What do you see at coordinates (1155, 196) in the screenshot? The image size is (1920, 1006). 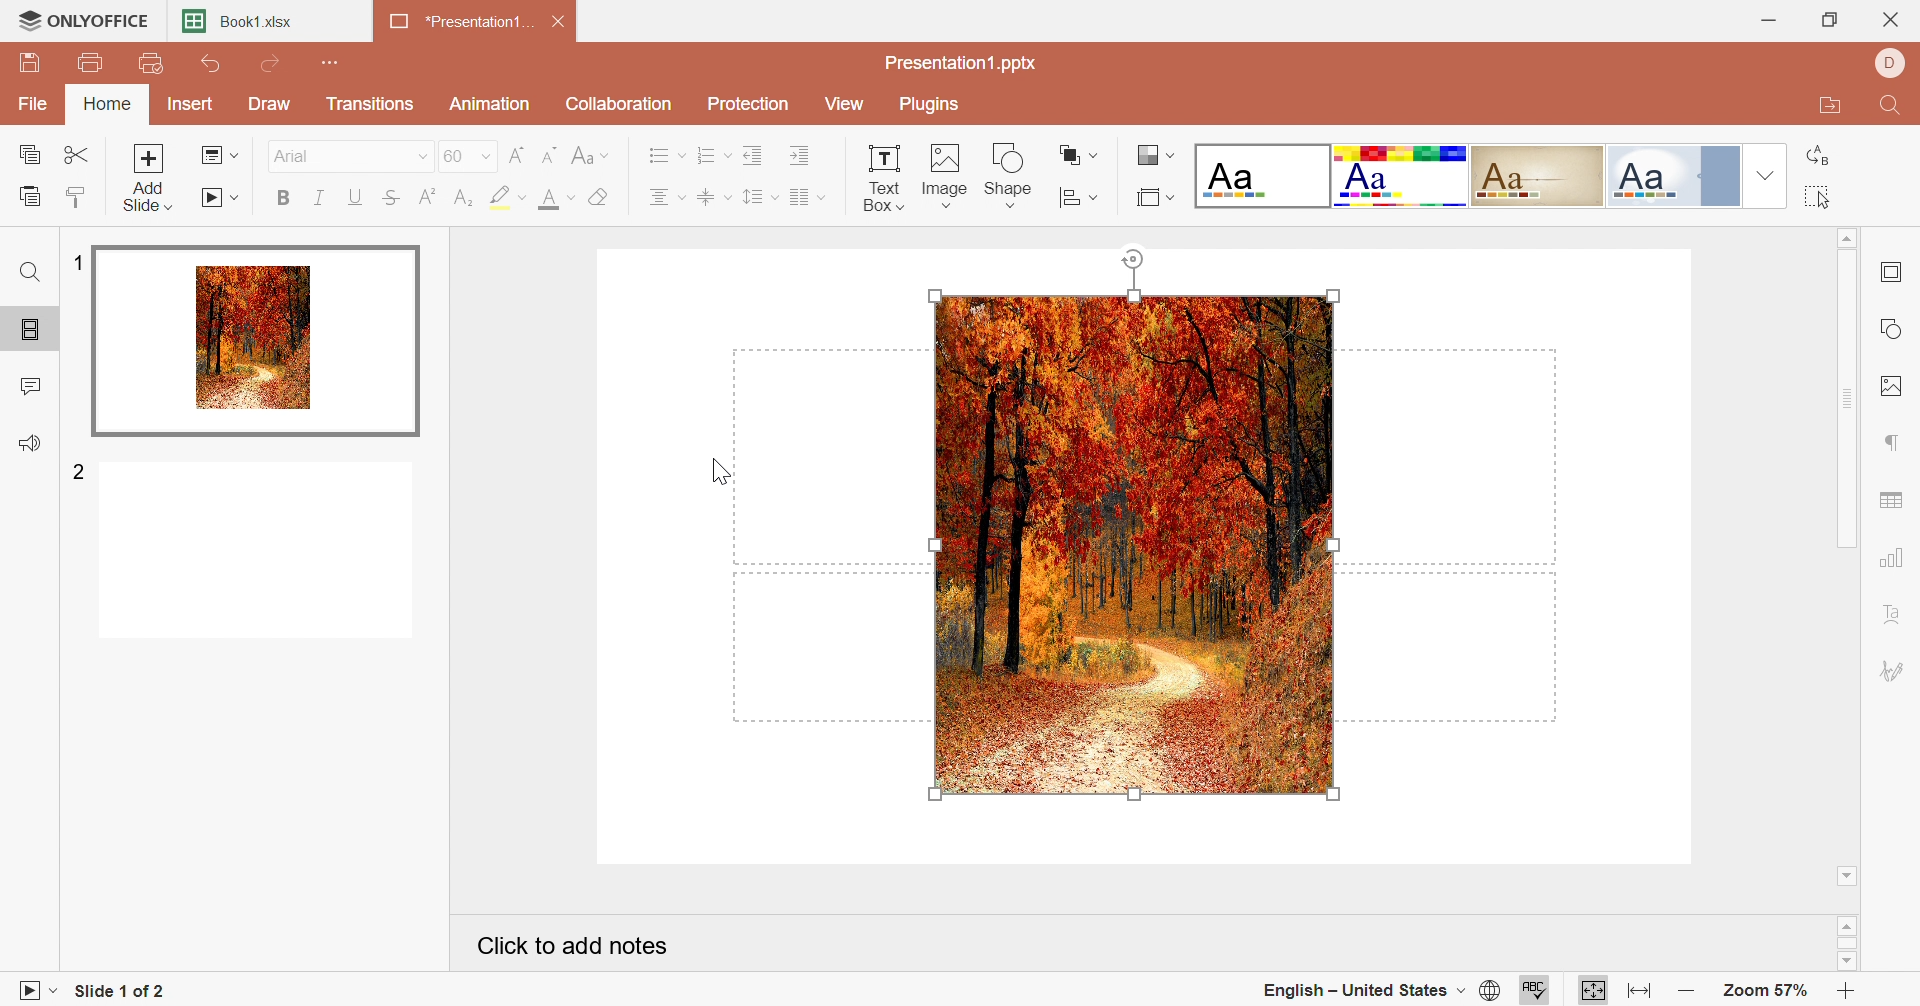 I see `Select slide layout` at bounding box center [1155, 196].